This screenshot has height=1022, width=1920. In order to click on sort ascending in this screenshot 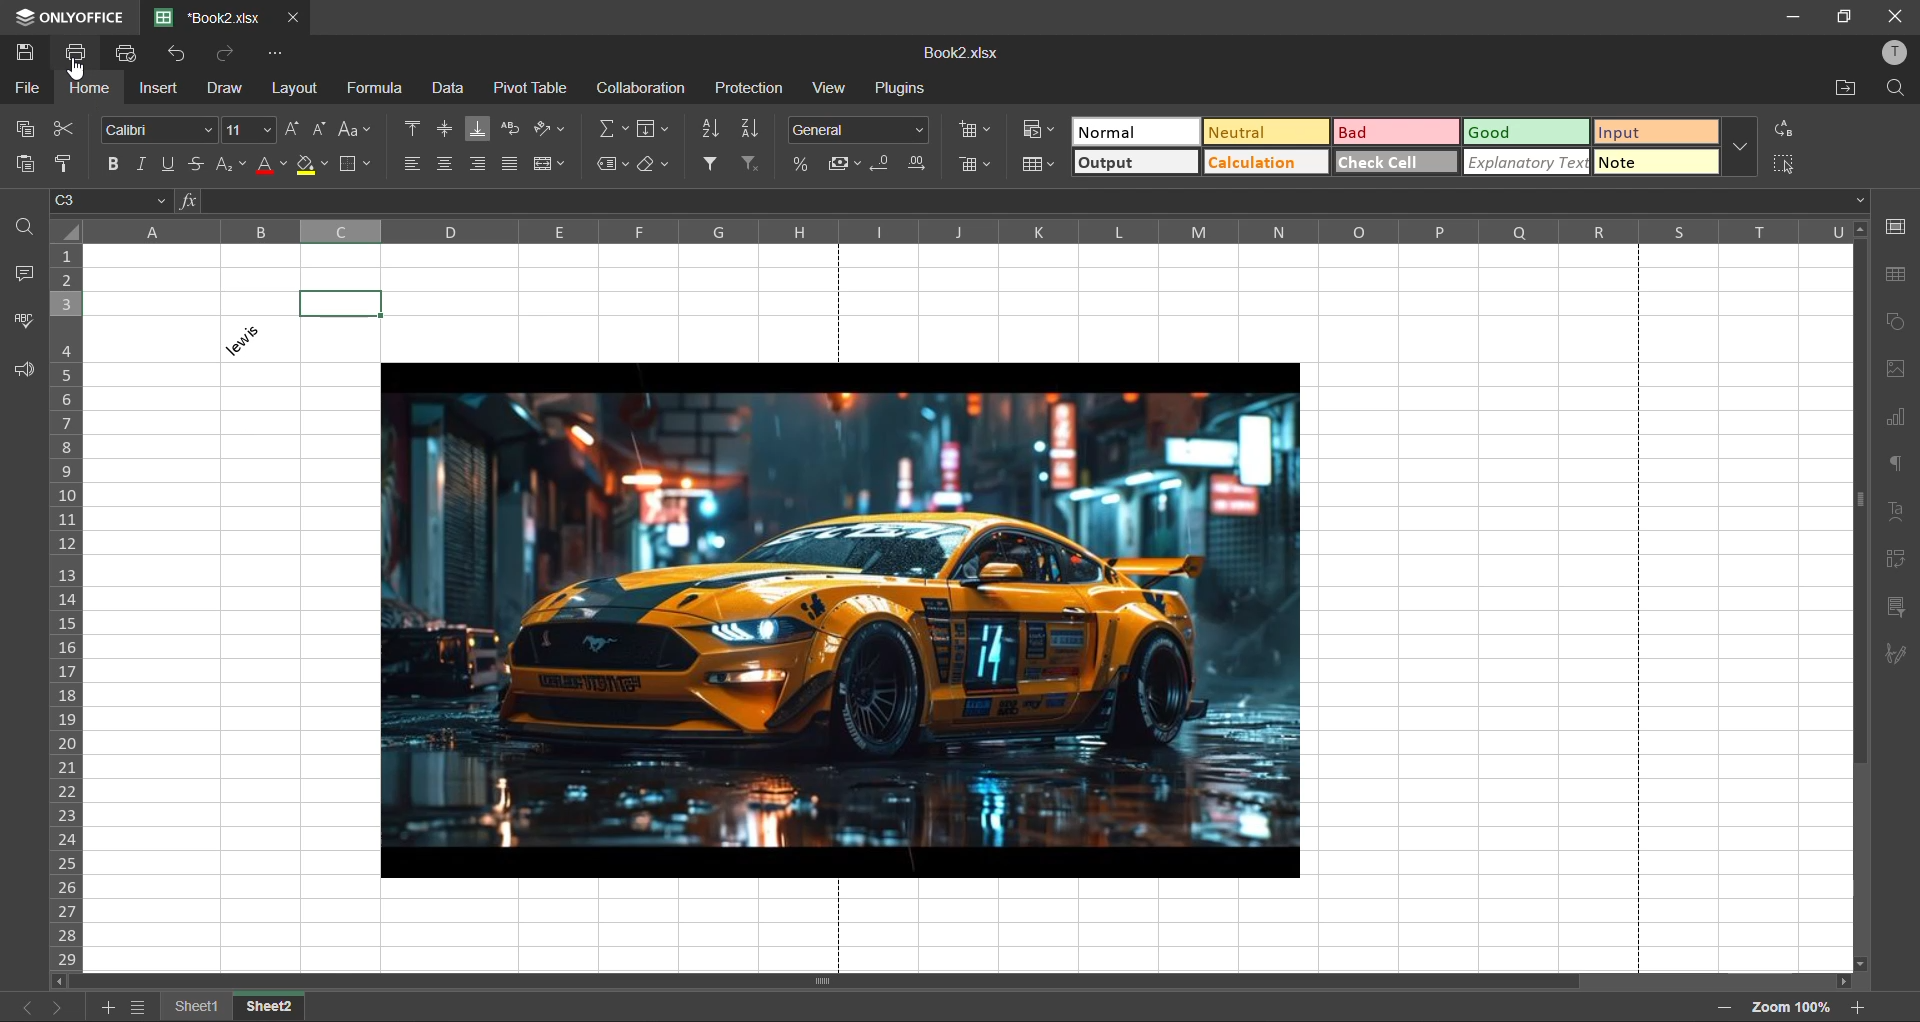, I will do `click(715, 129)`.